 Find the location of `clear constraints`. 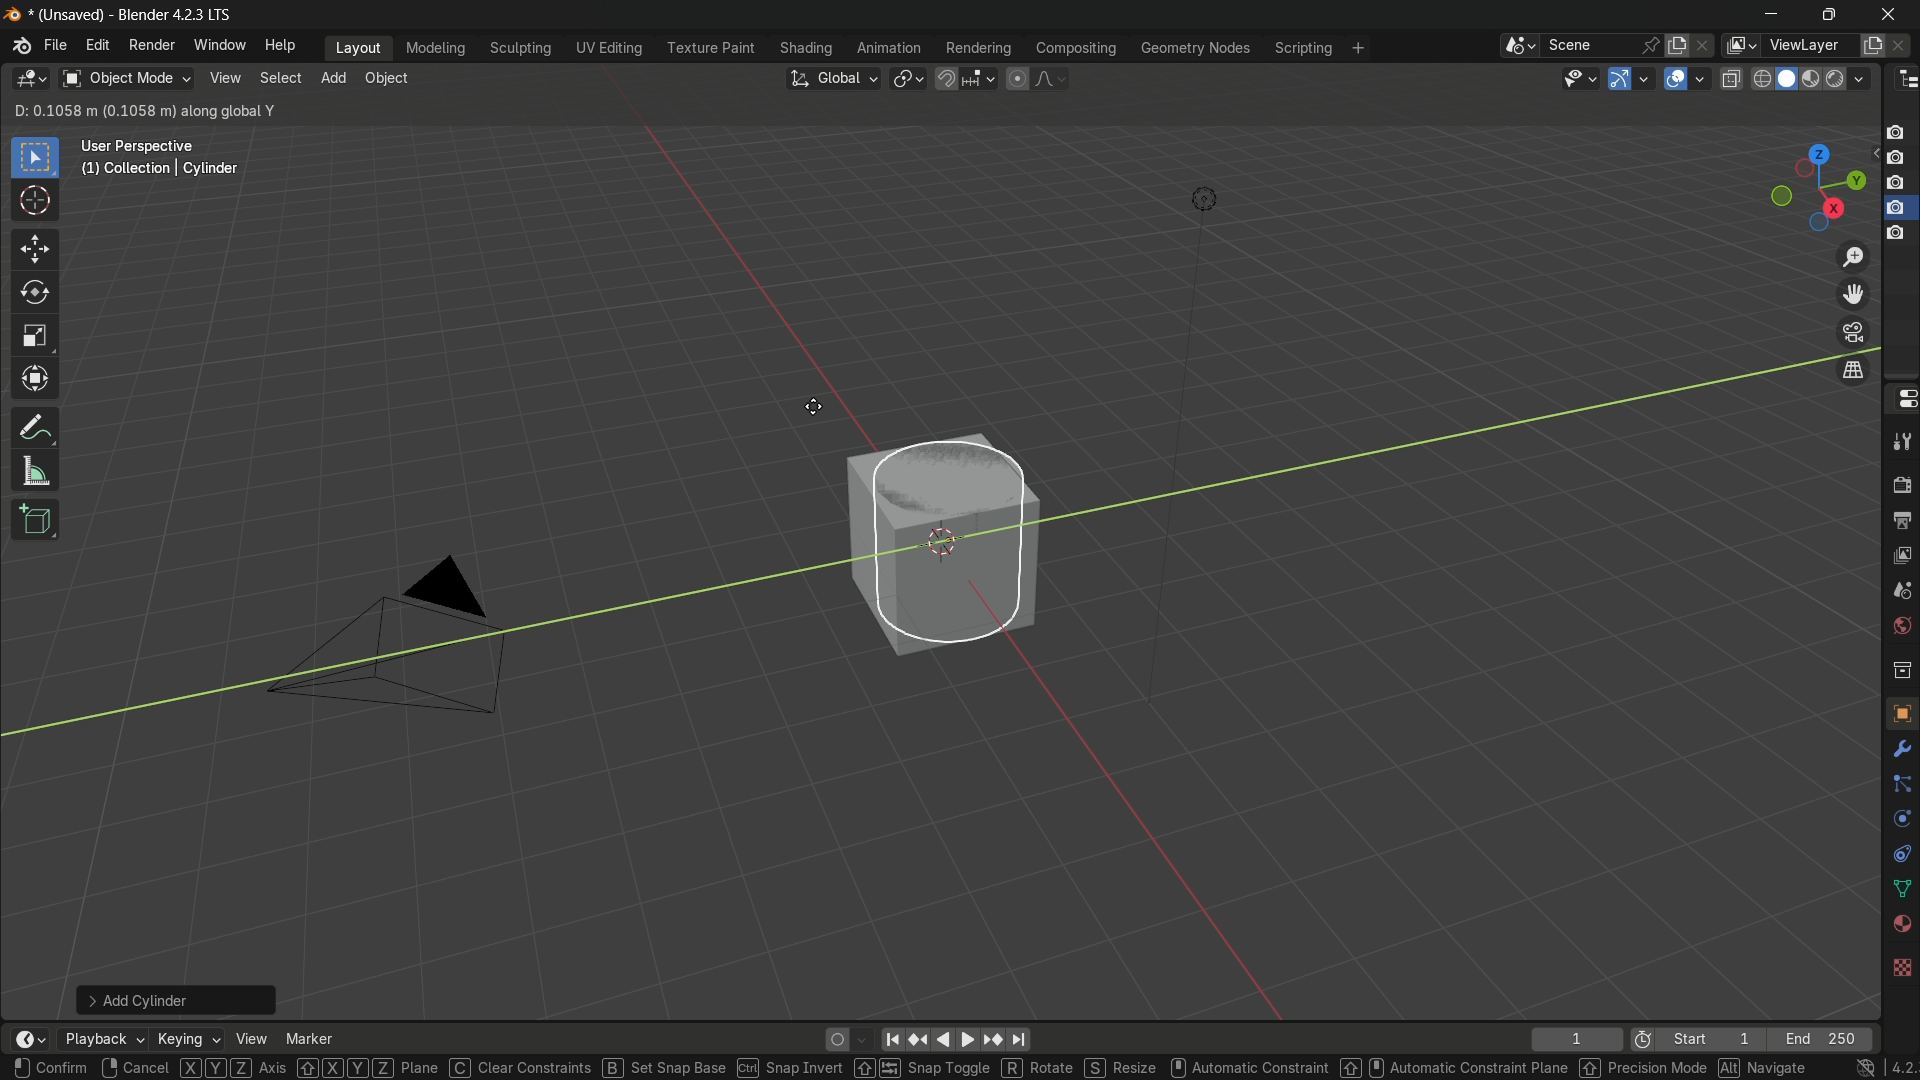

clear constraints is located at coordinates (517, 1066).